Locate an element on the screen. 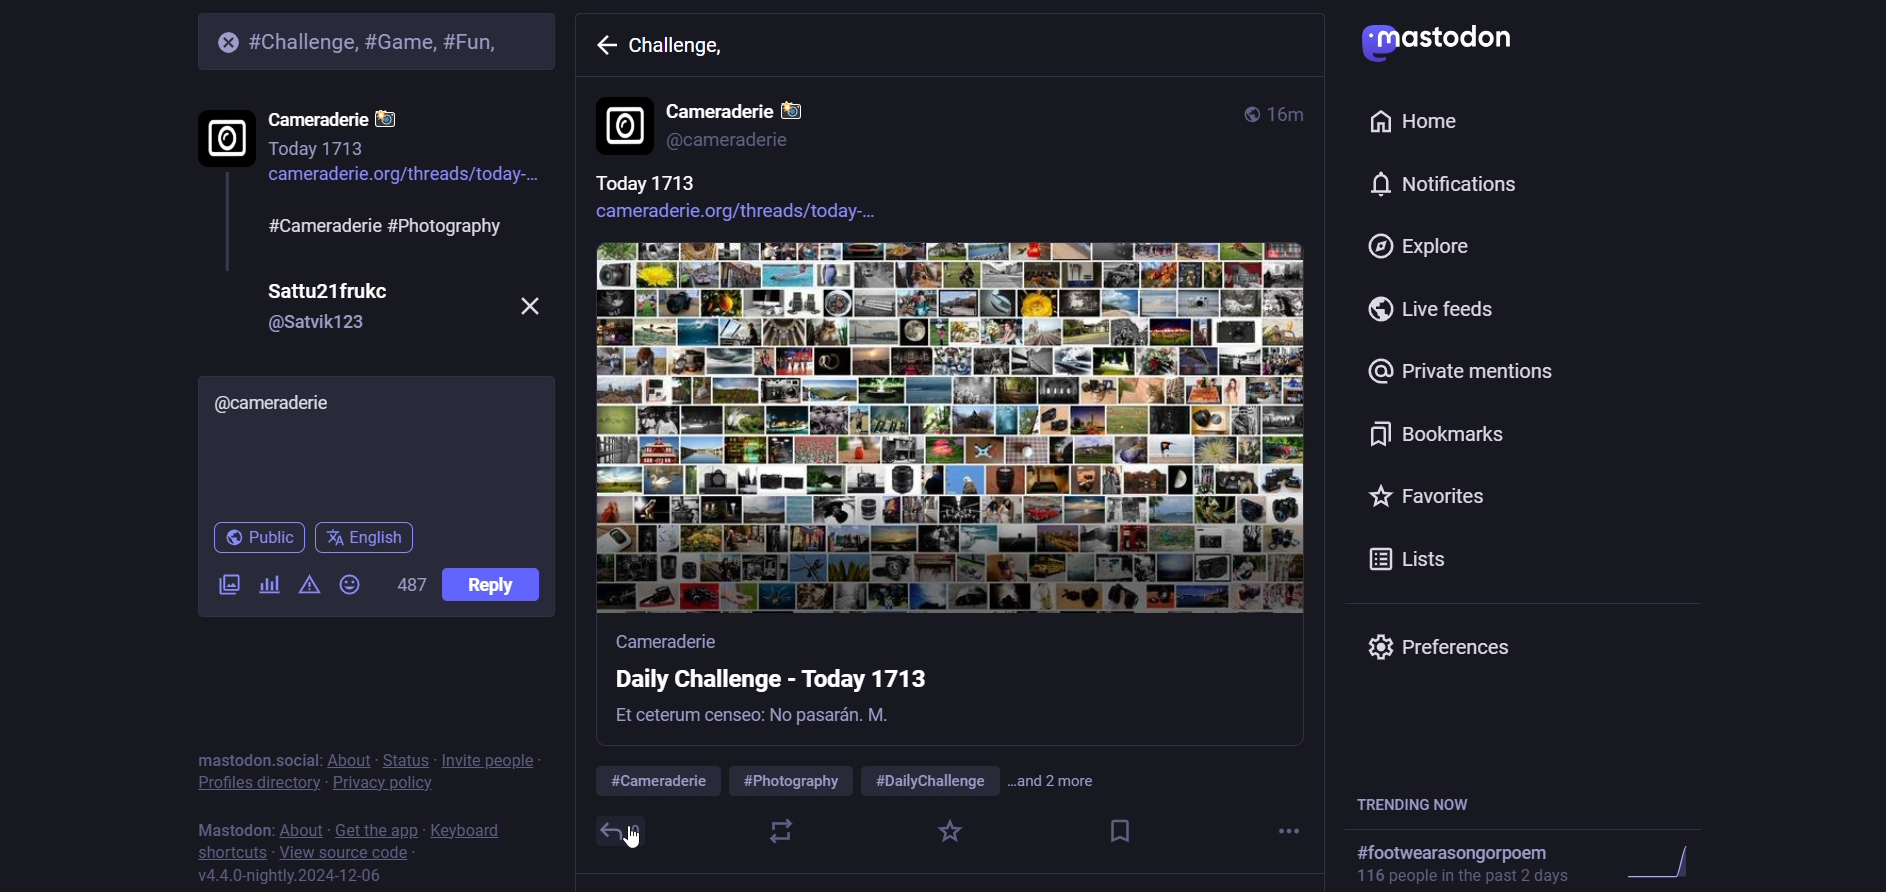 The height and width of the screenshot is (892, 1886). link is located at coordinates (729, 220).